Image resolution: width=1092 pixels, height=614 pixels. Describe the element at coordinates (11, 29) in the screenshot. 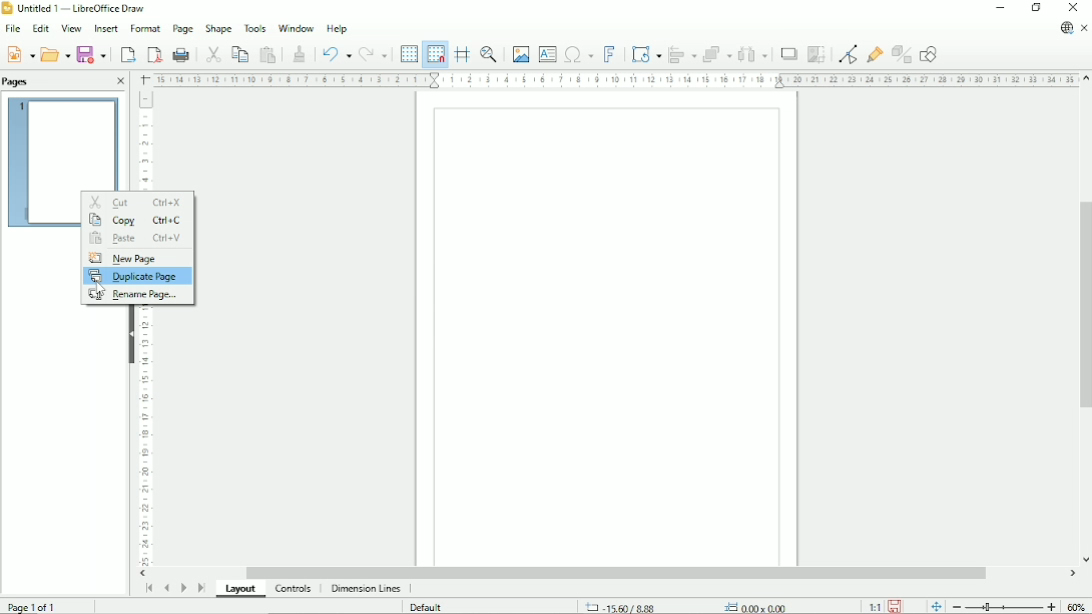

I see `File` at that location.